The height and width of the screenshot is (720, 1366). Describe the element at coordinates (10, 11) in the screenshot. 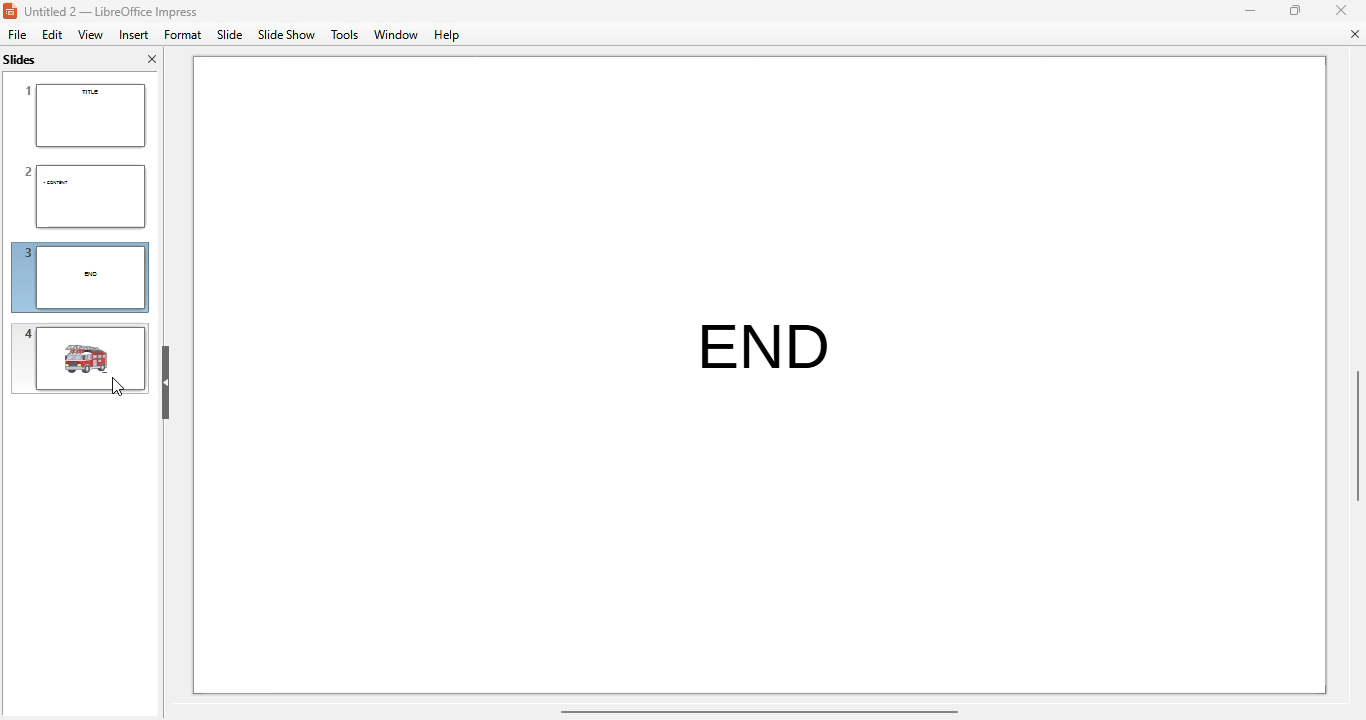

I see `logo` at that location.